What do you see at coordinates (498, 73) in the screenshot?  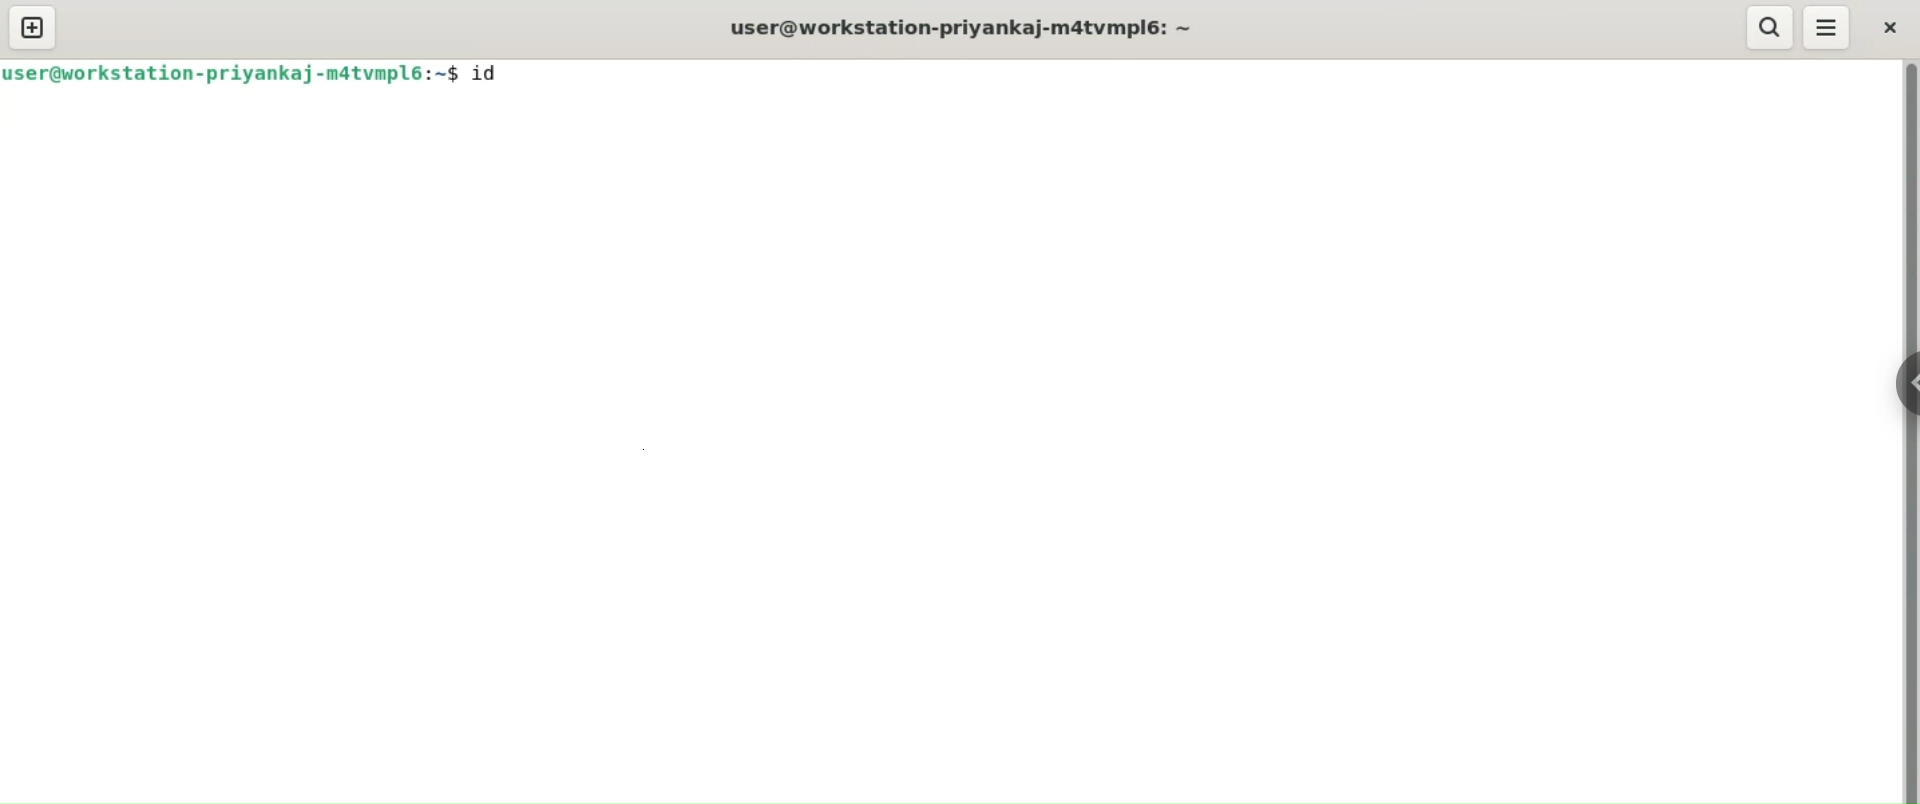 I see `command: id` at bounding box center [498, 73].